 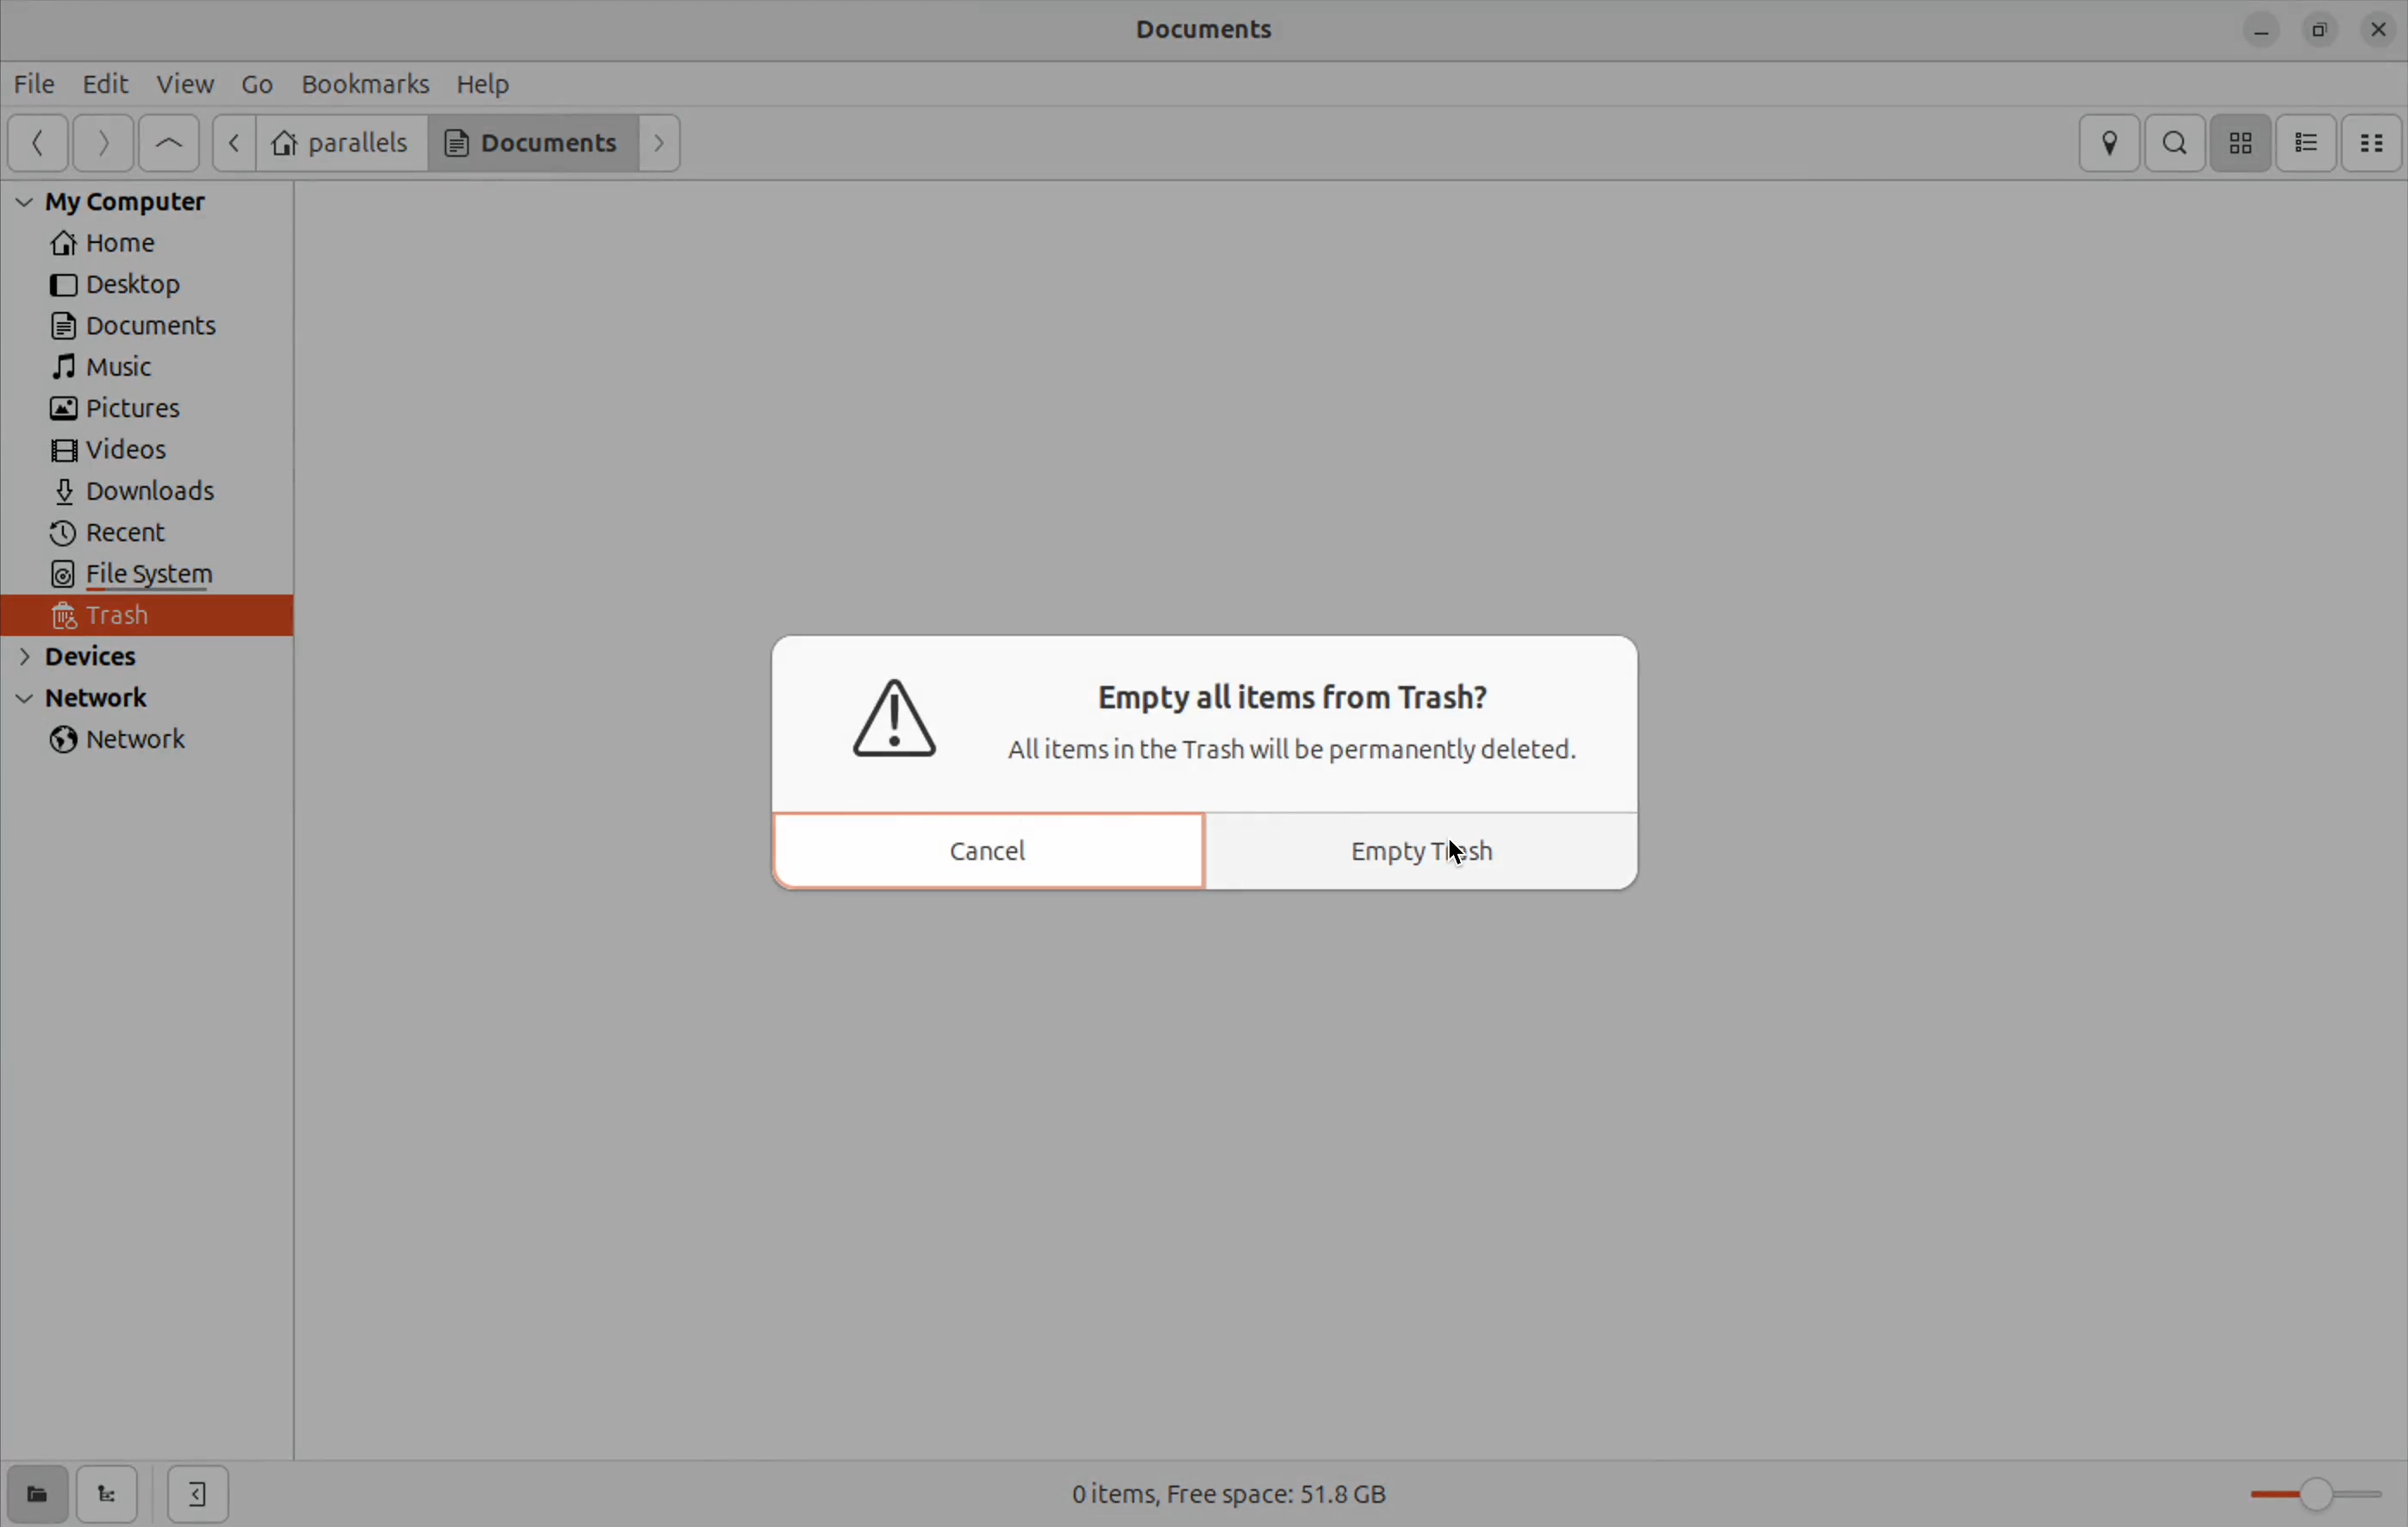 What do you see at coordinates (664, 144) in the screenshot?
I see `Forward` at bounding box center [664, 144].